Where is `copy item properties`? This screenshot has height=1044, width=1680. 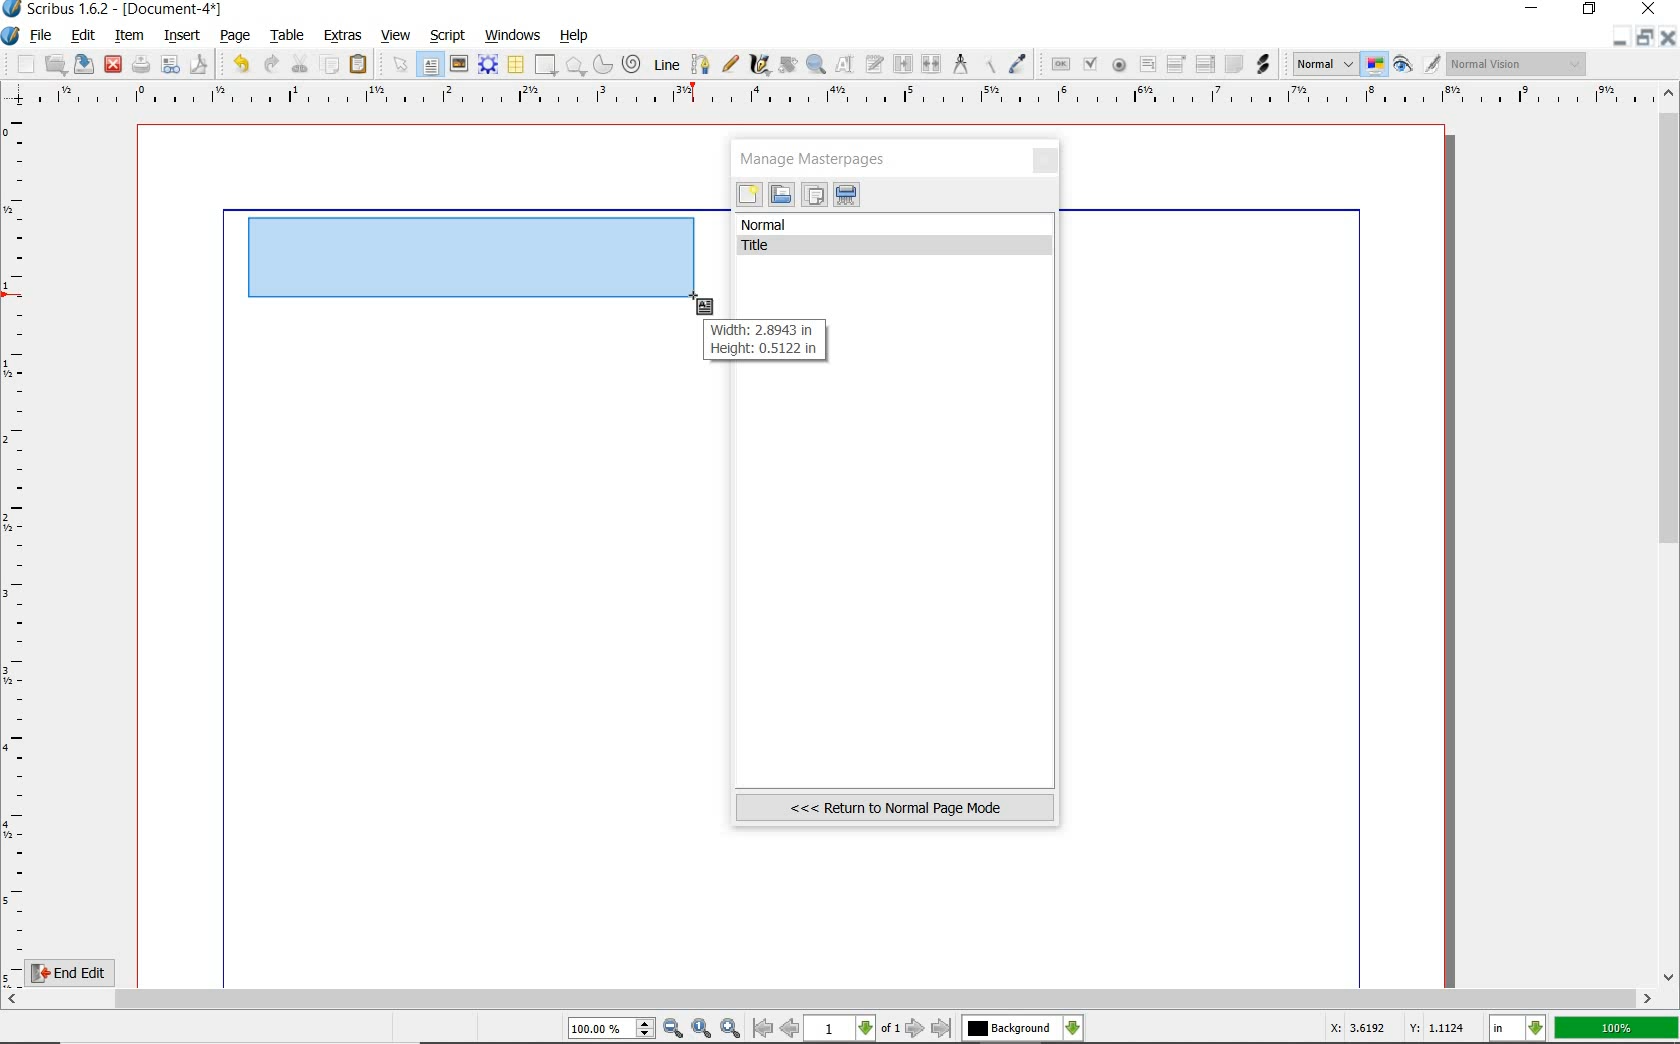
copy item properties is located at coordinates (991, 63).